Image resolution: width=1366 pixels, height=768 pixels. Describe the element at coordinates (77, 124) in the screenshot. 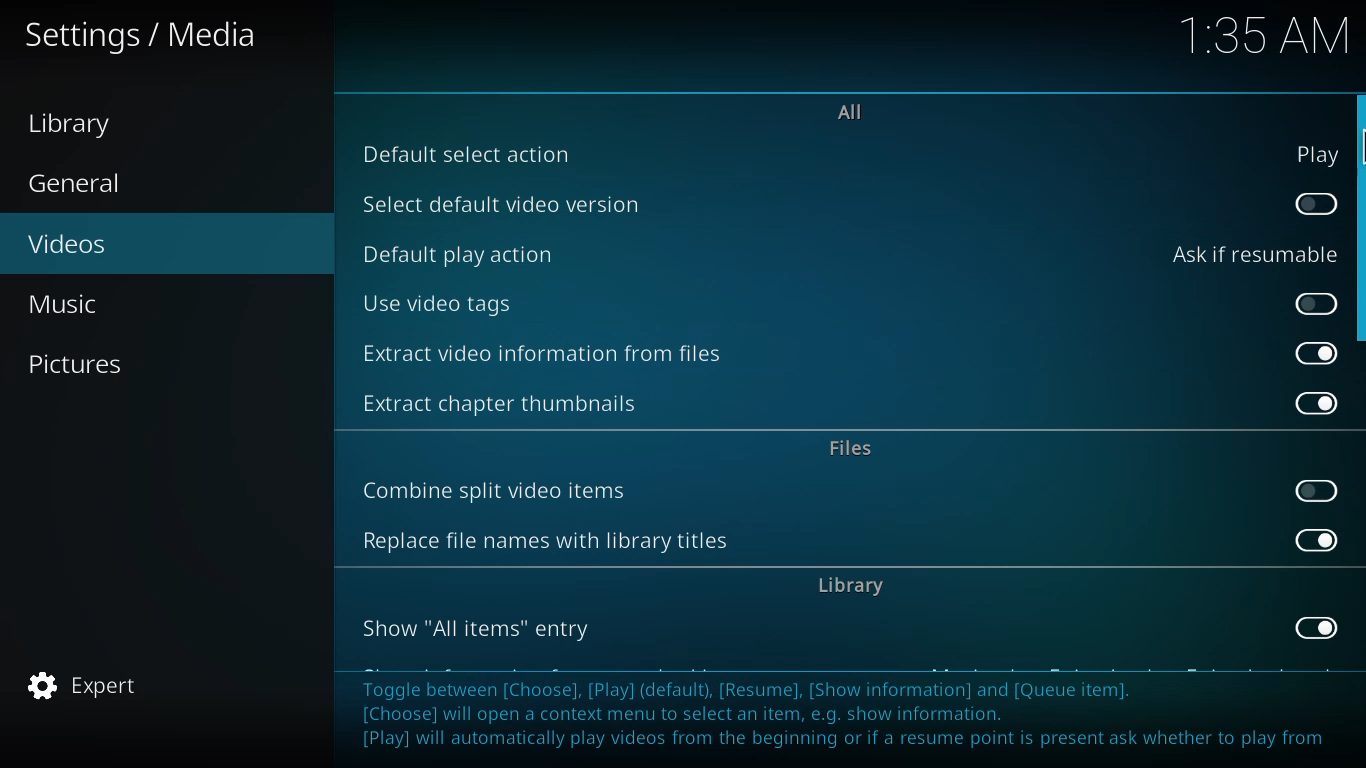

I see `library` at that location.